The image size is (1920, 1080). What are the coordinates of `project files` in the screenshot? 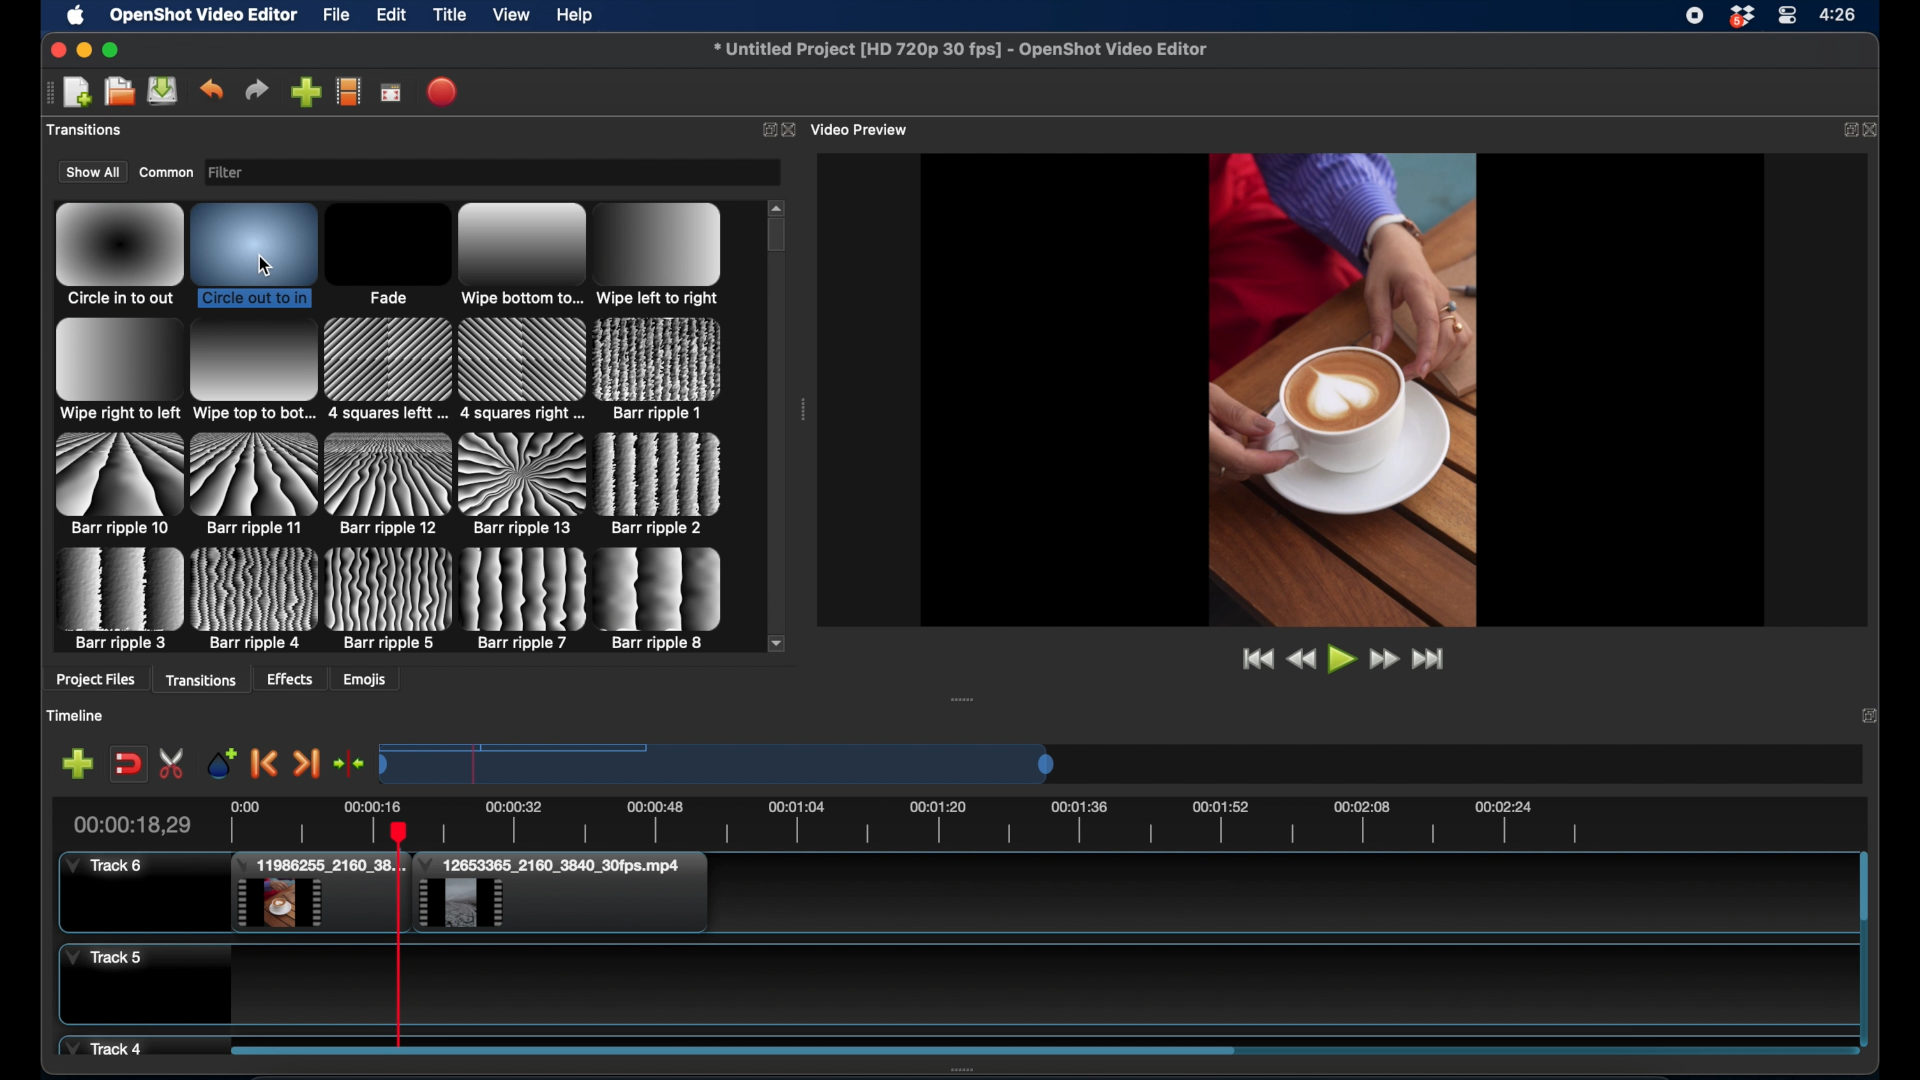 It's located at (95, 681).